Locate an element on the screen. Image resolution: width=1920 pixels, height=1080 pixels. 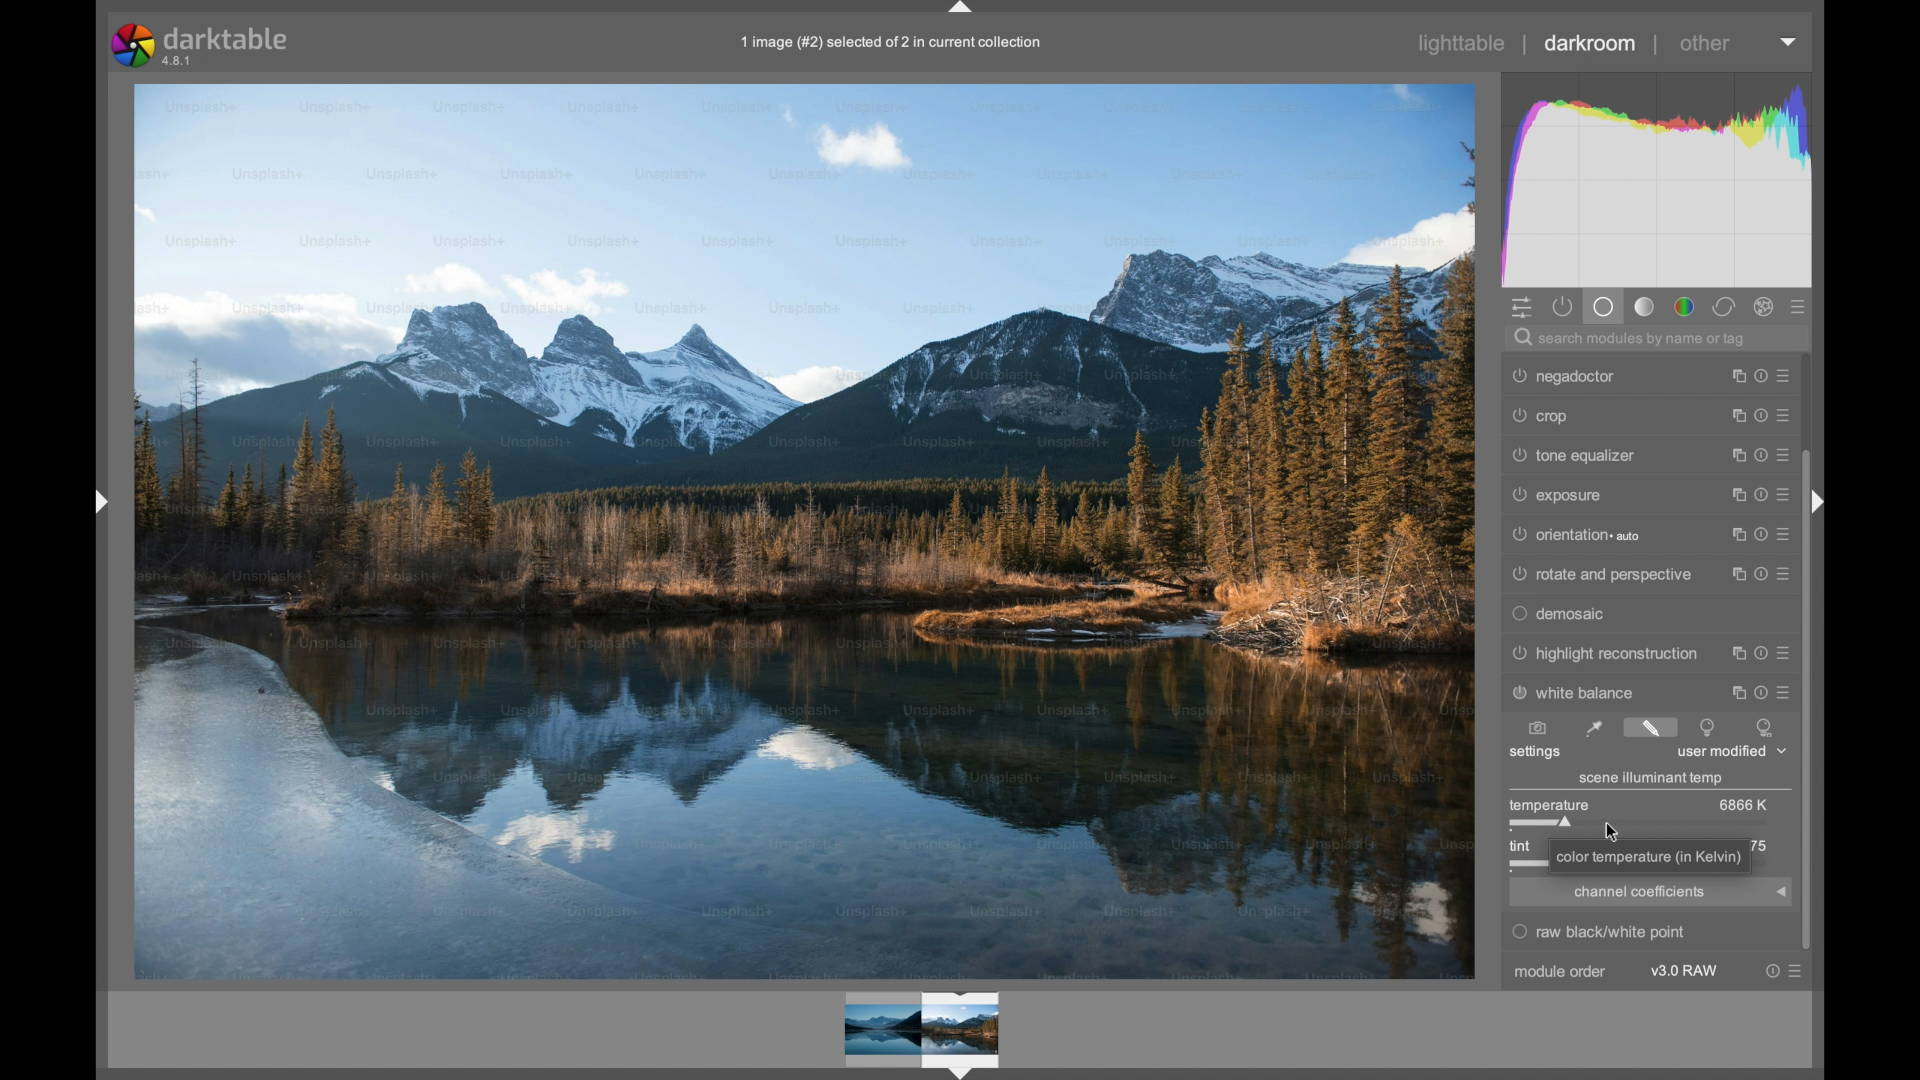
instance is located at coordinates (1734, 610).